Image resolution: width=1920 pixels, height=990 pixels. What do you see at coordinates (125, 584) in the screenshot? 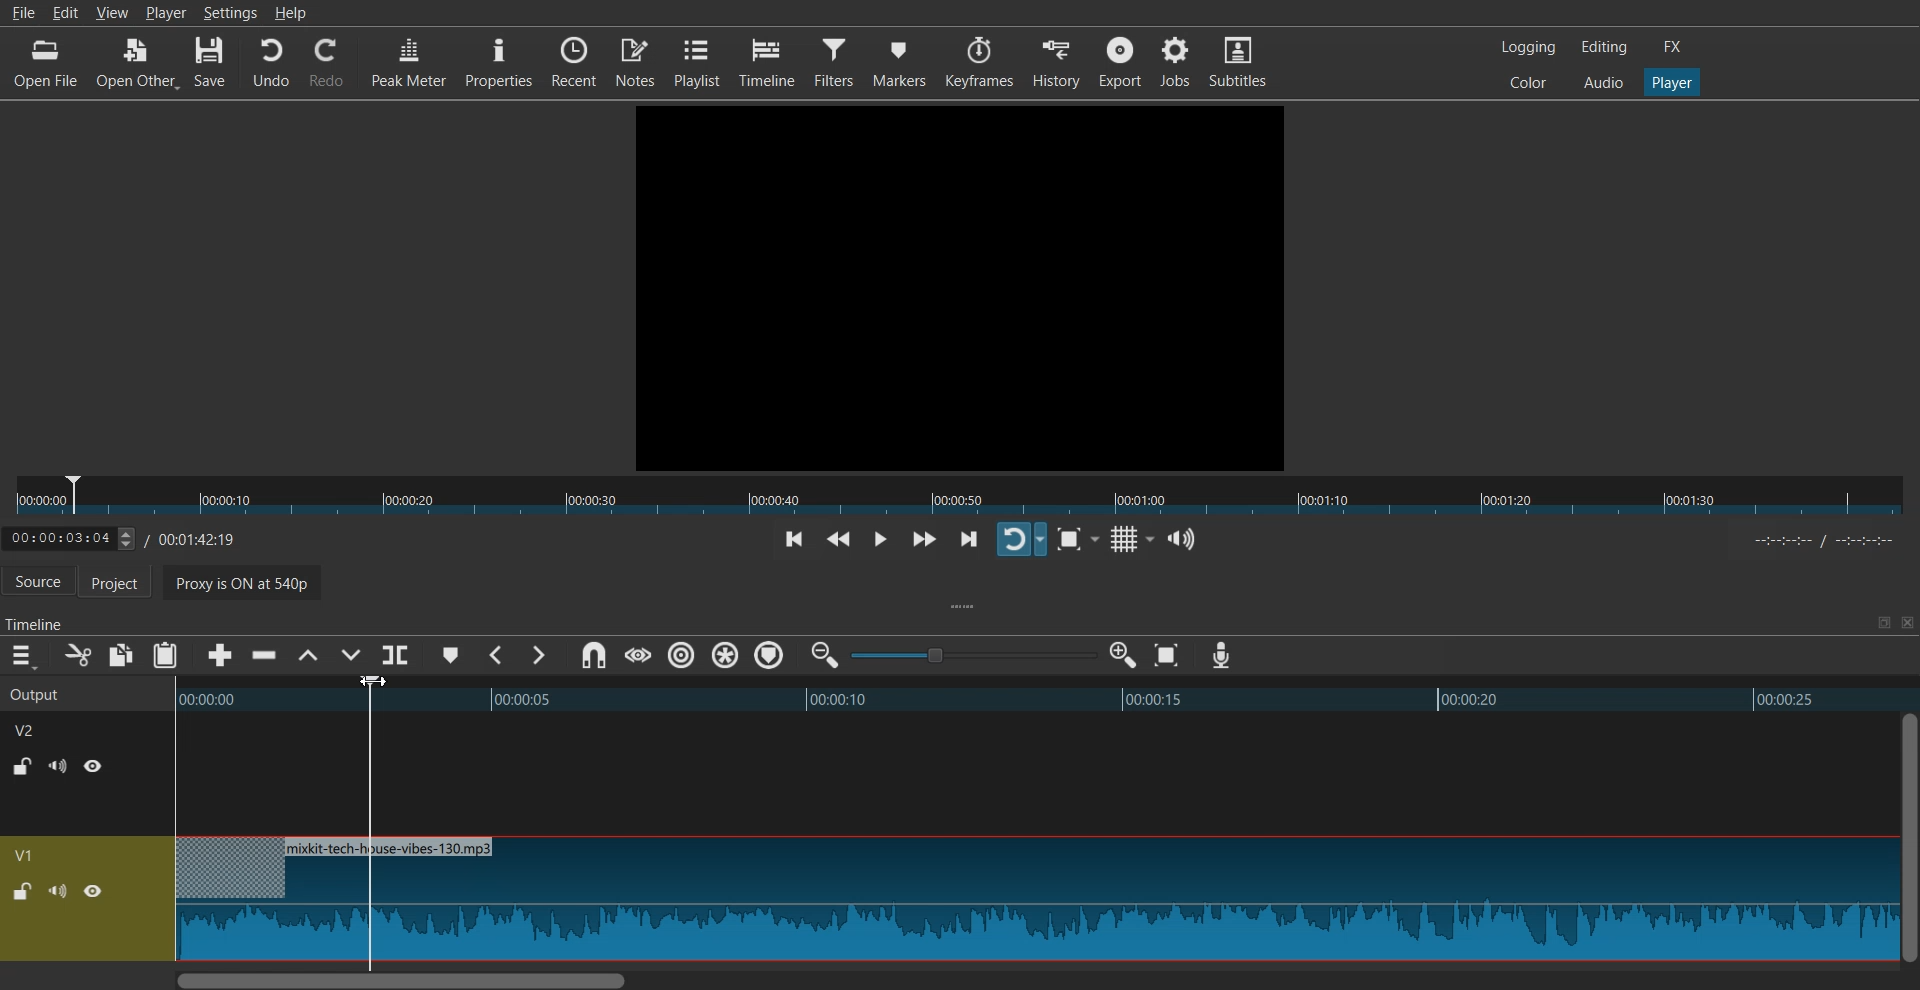
I see `Project` at bounding box center [125, 584].